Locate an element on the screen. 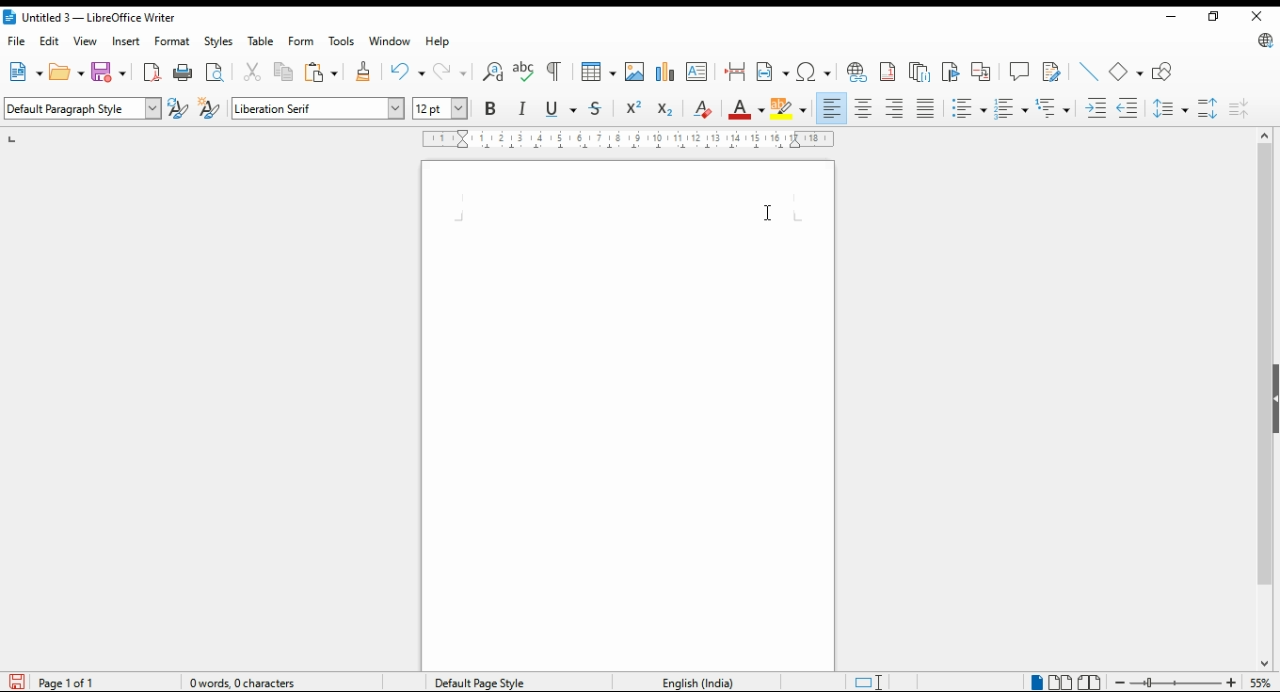 The width and height of the screenshot is (1280, 692). increase paragraph spacing is located at coordinates (1208, 108).